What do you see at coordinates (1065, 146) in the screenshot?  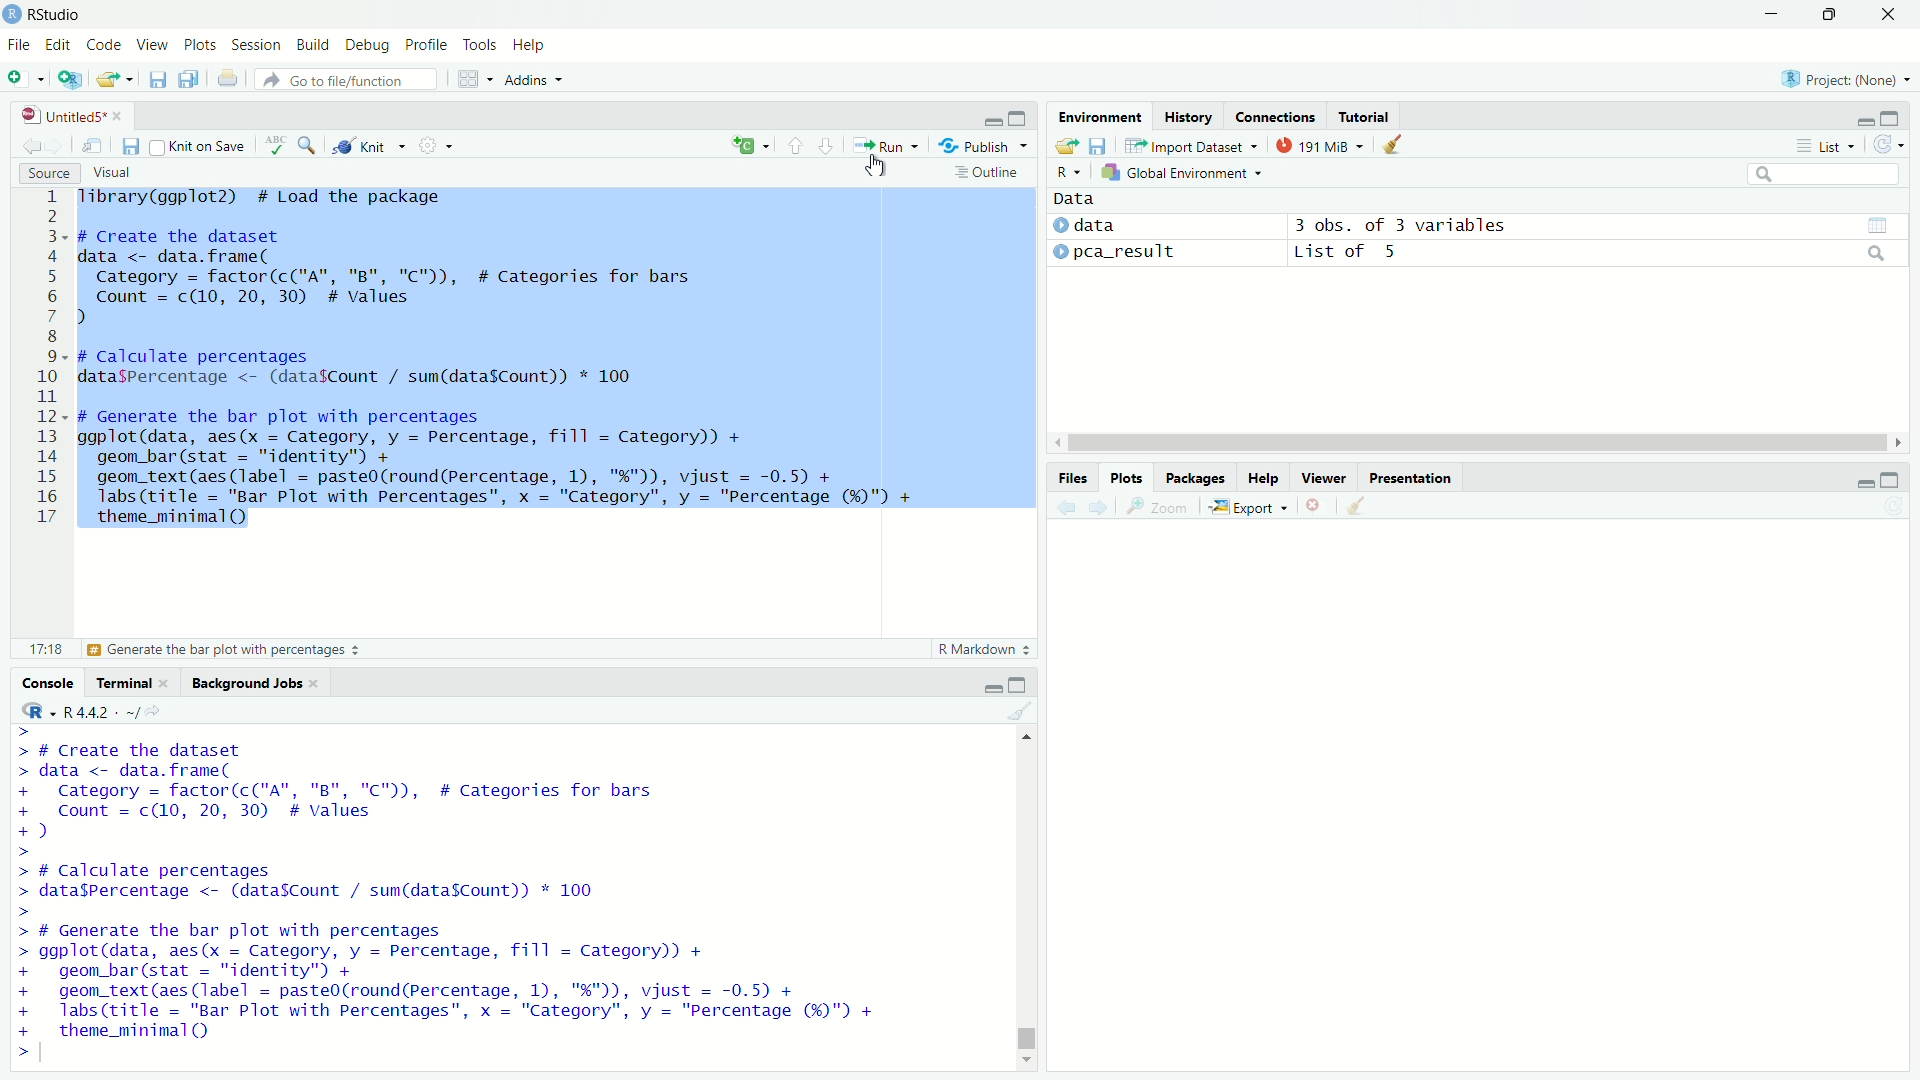 I see `load workspace` at bounding box center [1065, 146].